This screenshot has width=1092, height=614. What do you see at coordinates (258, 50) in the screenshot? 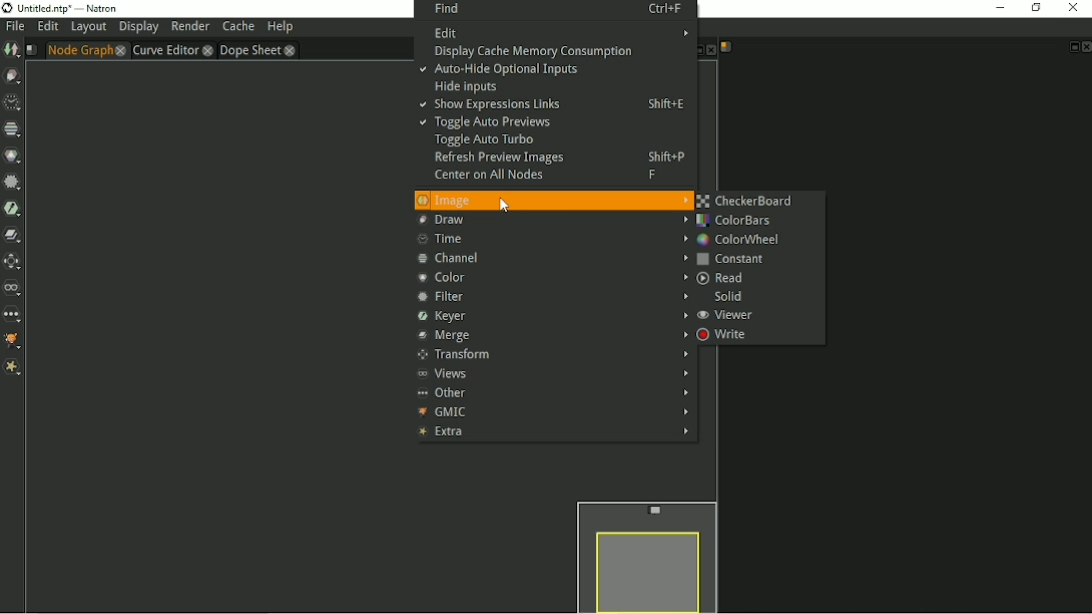
I see `Dope sheet` at bounding box center [258, 50].